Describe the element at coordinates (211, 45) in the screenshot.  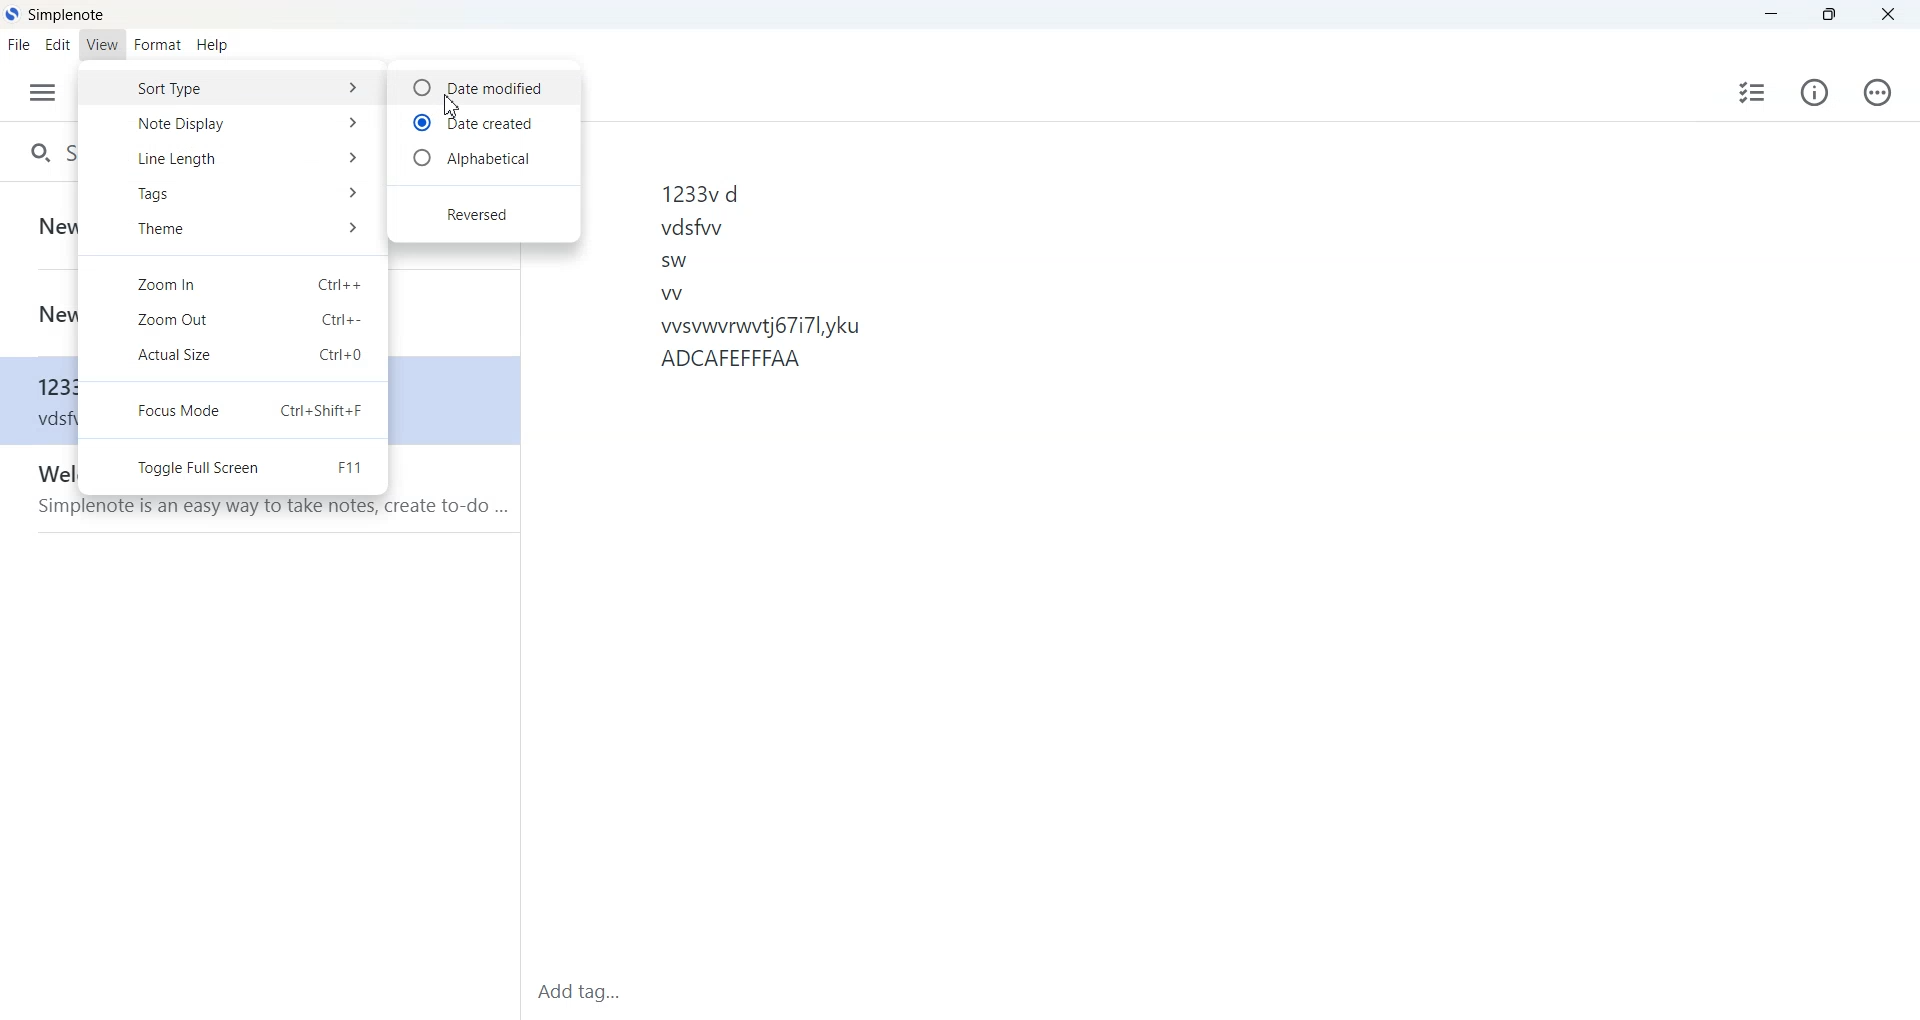
I see `Help` at that location.